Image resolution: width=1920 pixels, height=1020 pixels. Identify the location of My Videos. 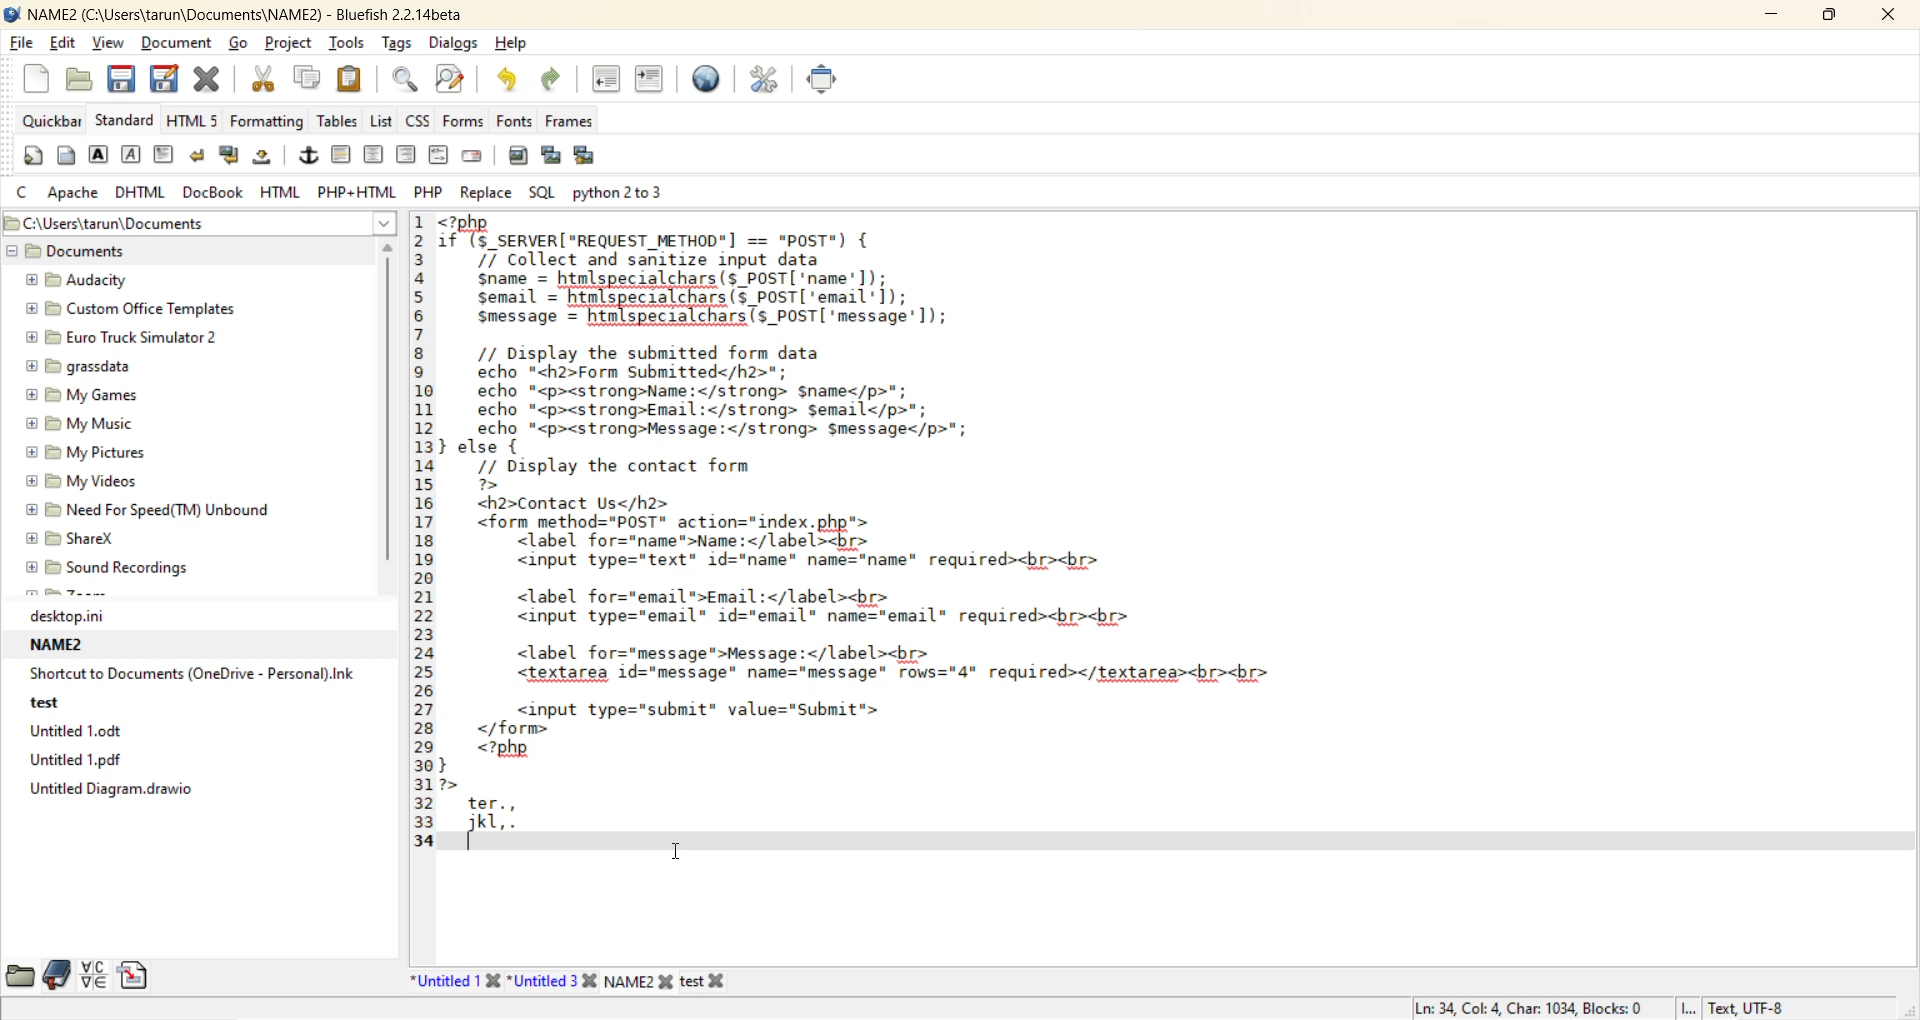
(98, 480).